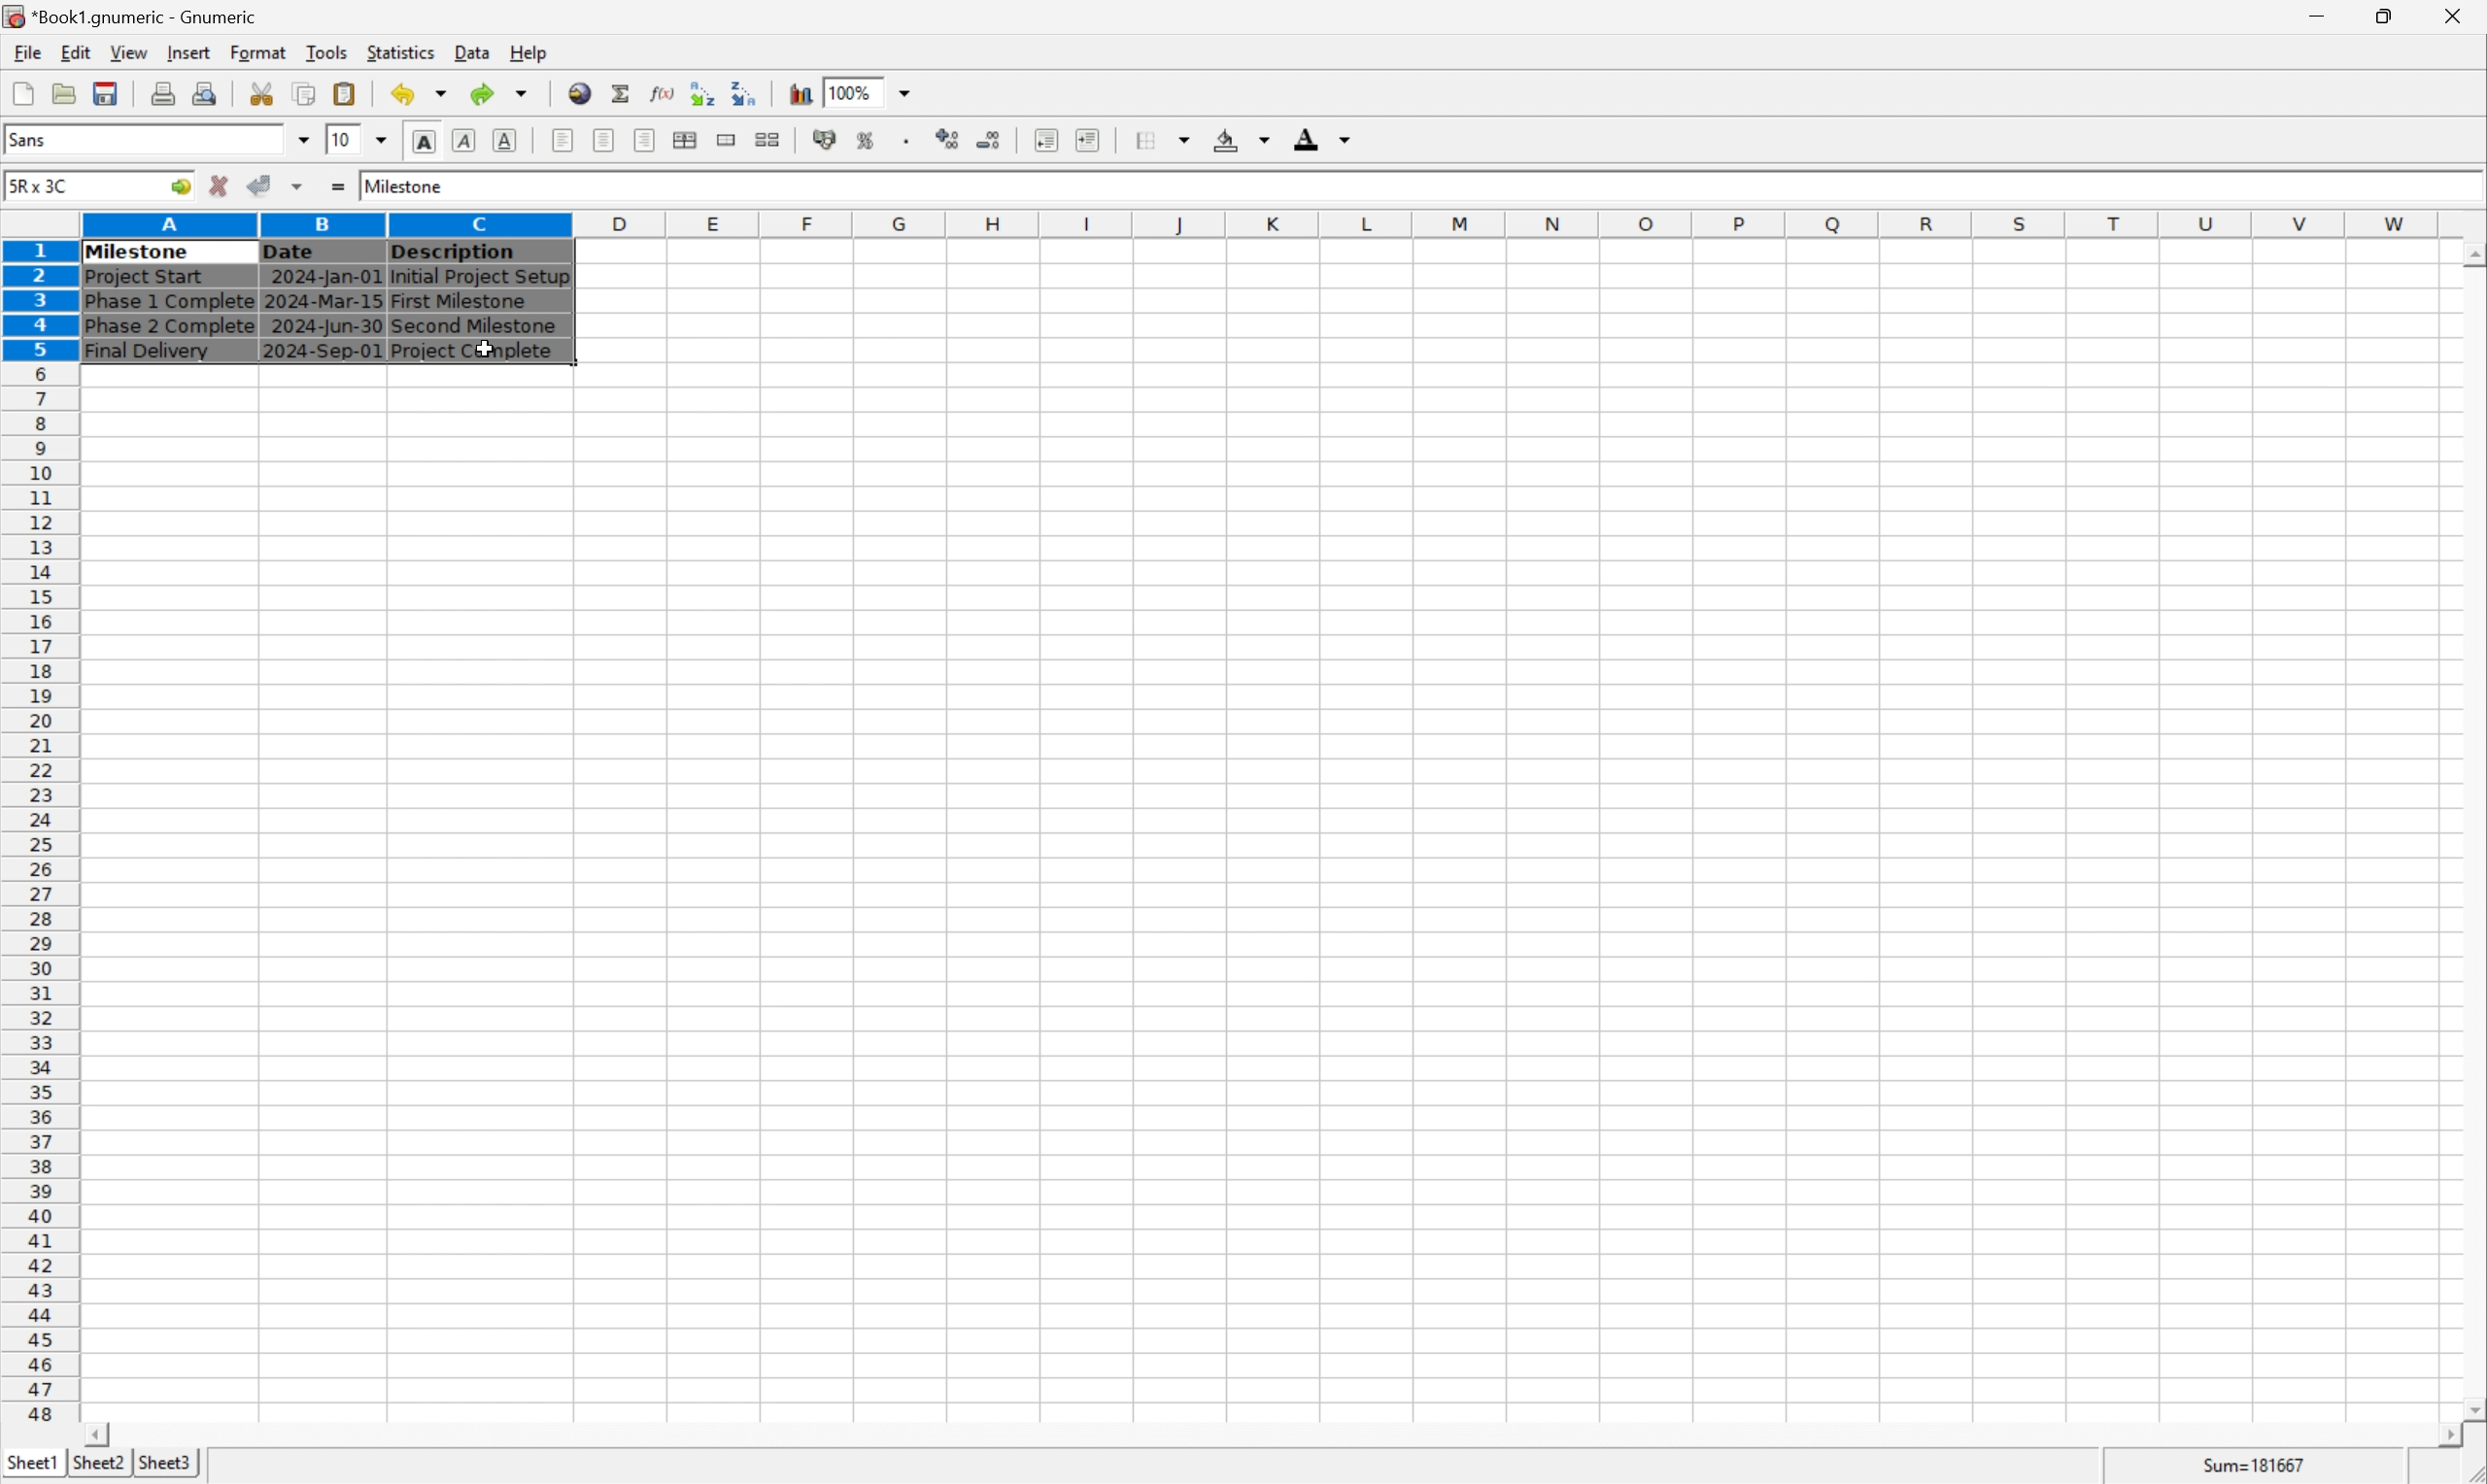 This screenshot has width=2487, height=1484. I want to click on font color, so click(1323, 138).